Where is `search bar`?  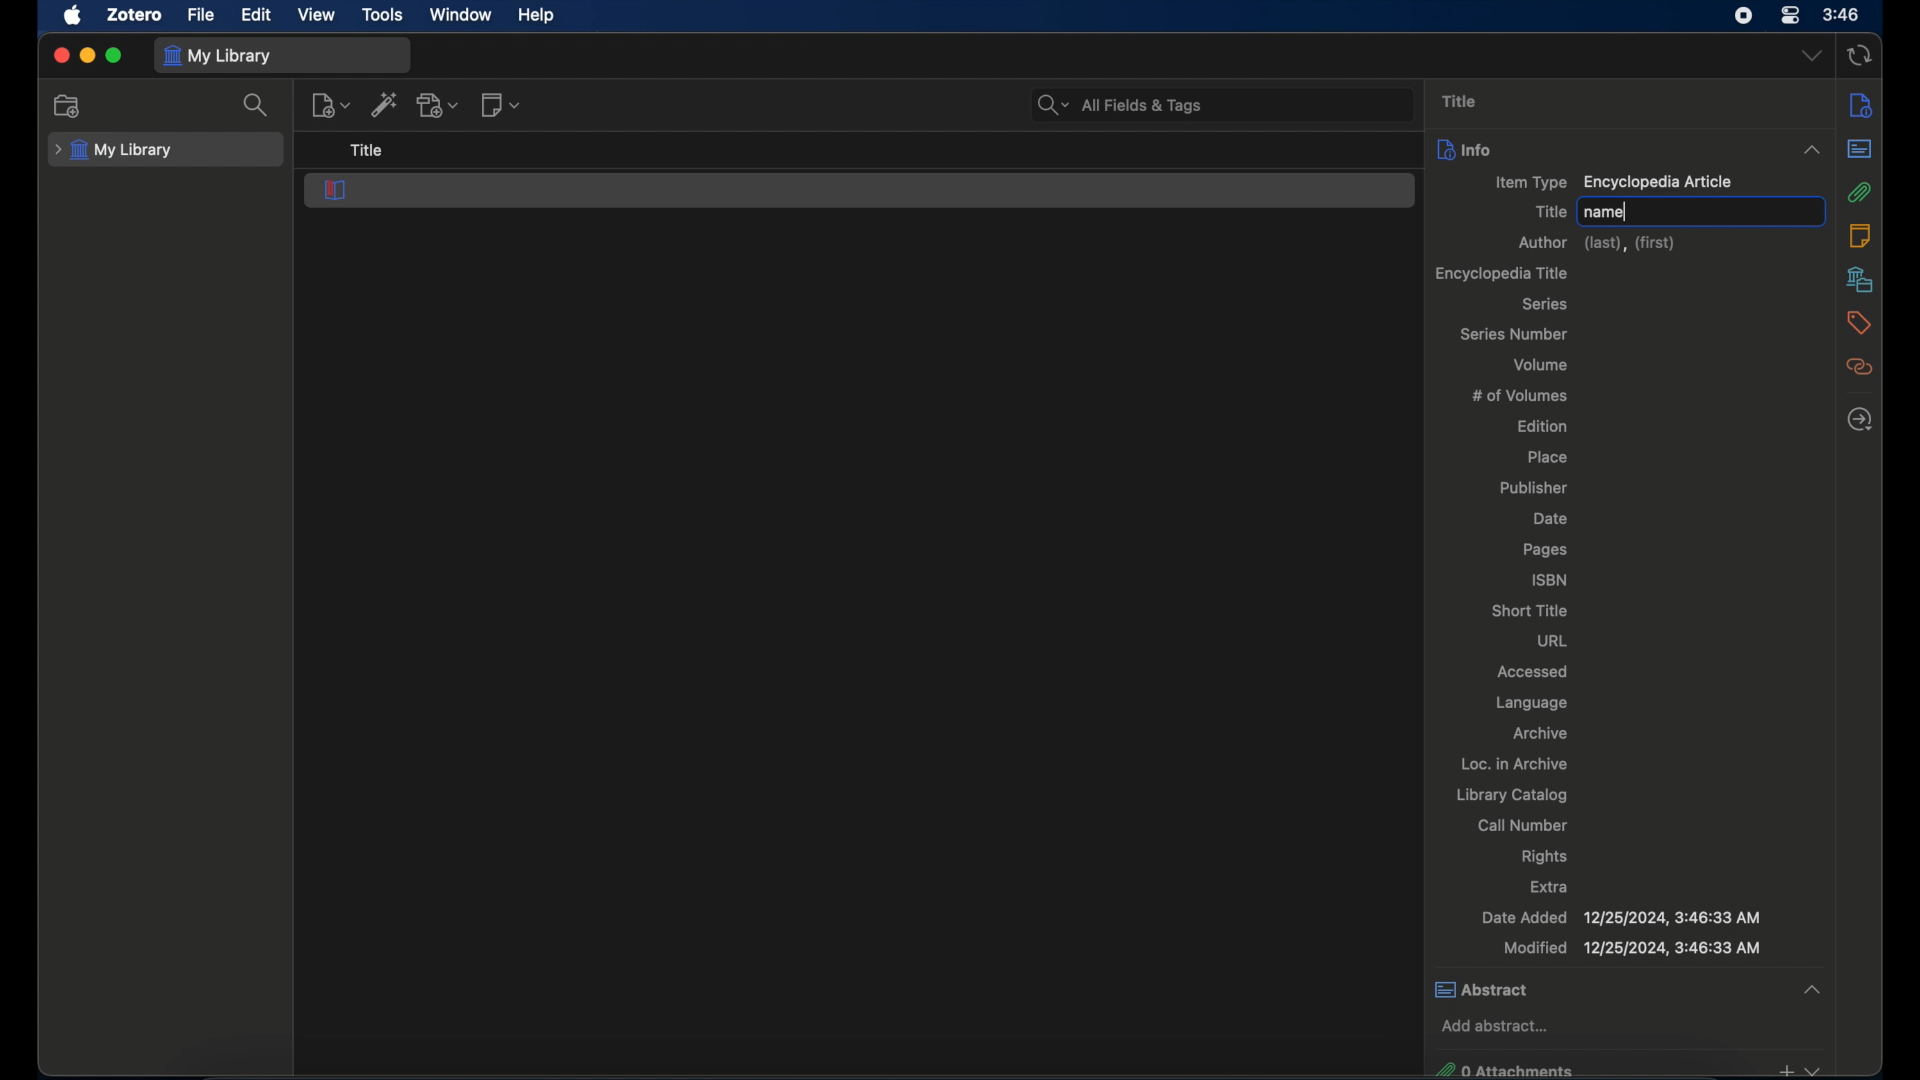 search bar is located at coordinates (1121, 105).